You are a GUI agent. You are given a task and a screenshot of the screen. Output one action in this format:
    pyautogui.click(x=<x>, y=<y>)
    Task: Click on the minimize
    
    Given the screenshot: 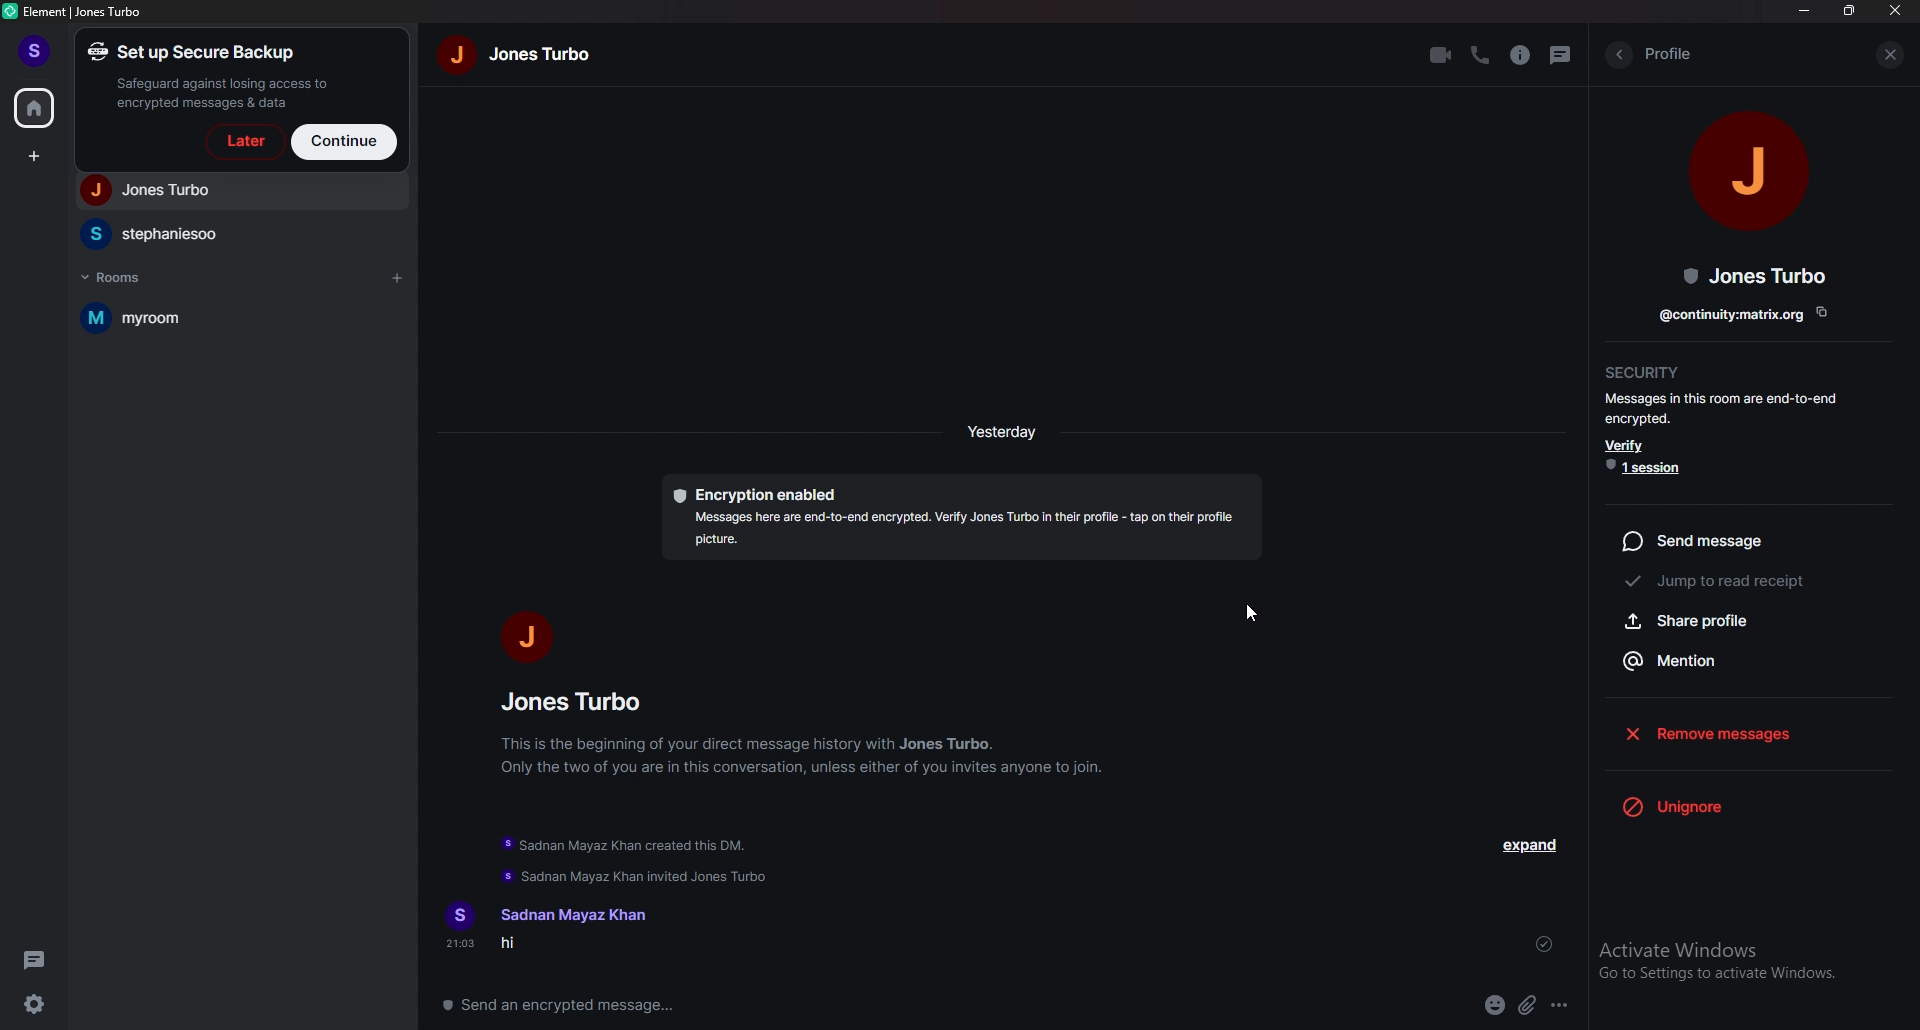 What is the action you would take?
    pyautogui.click(x=1806, y=10)
    